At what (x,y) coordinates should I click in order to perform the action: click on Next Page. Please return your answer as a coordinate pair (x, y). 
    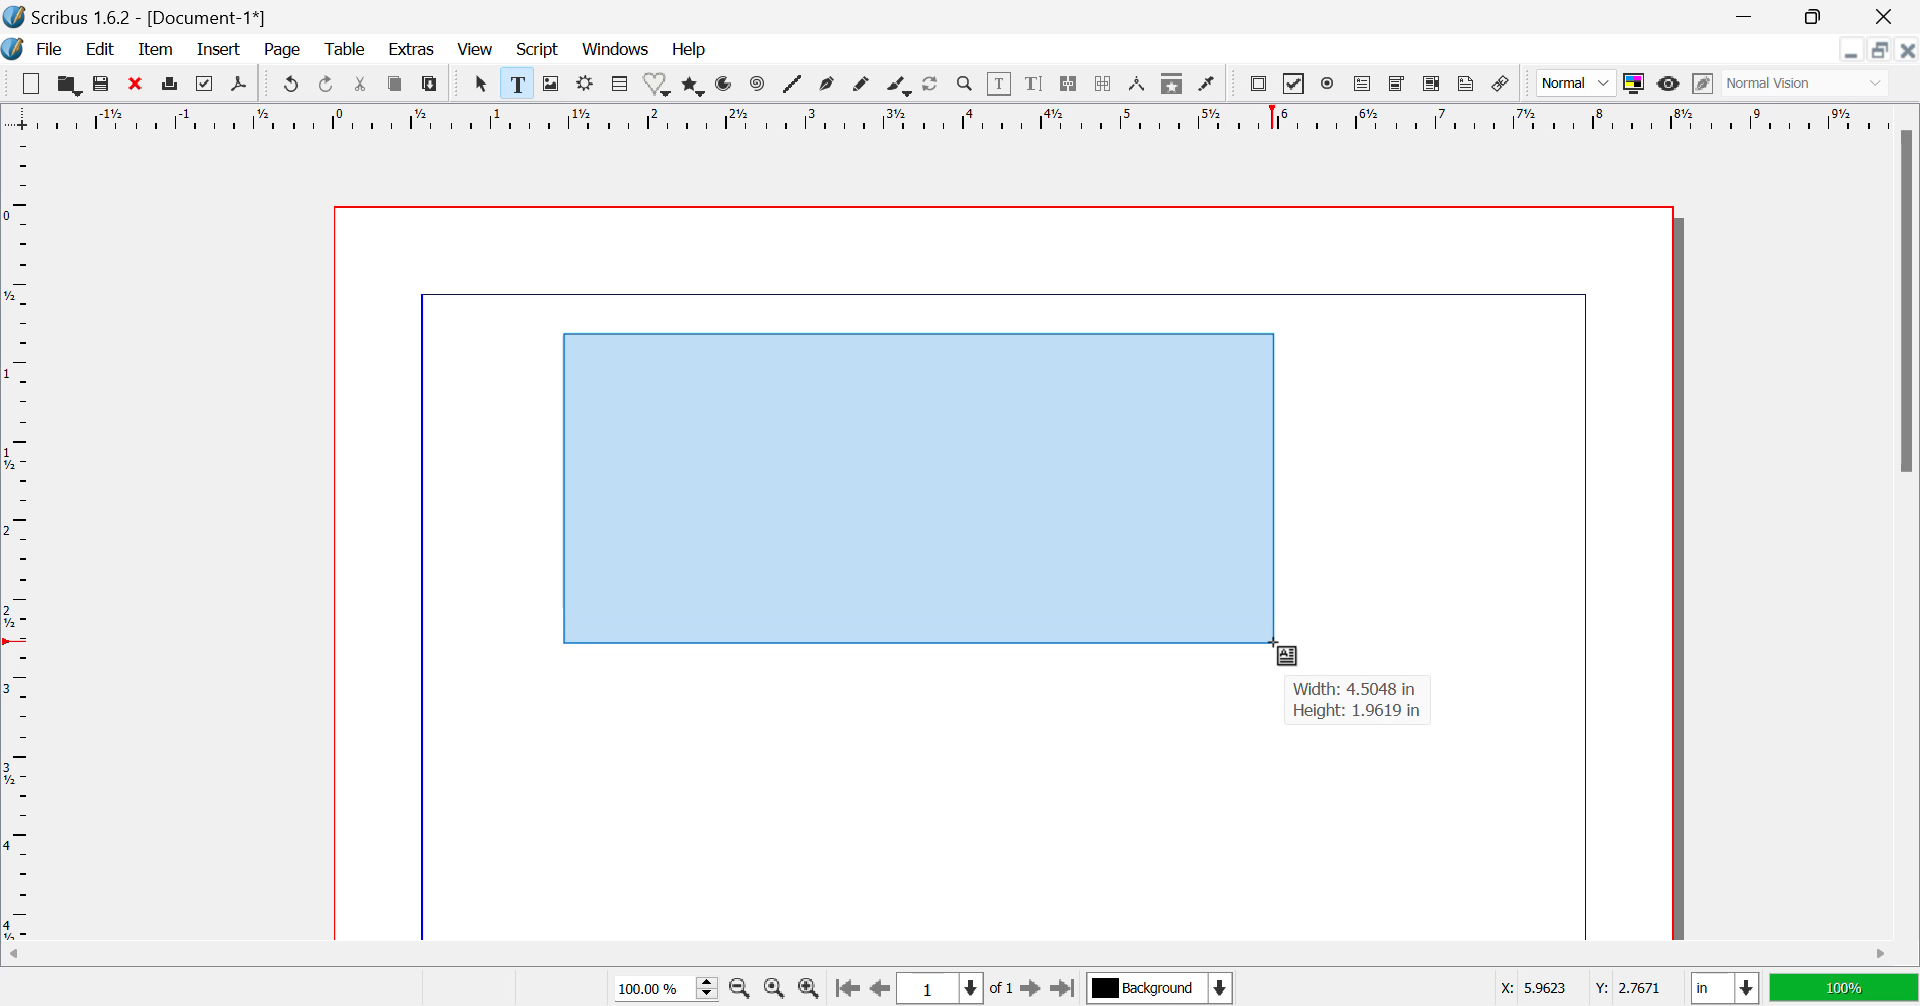
    Looking at the image, I should click on (1032, 987).